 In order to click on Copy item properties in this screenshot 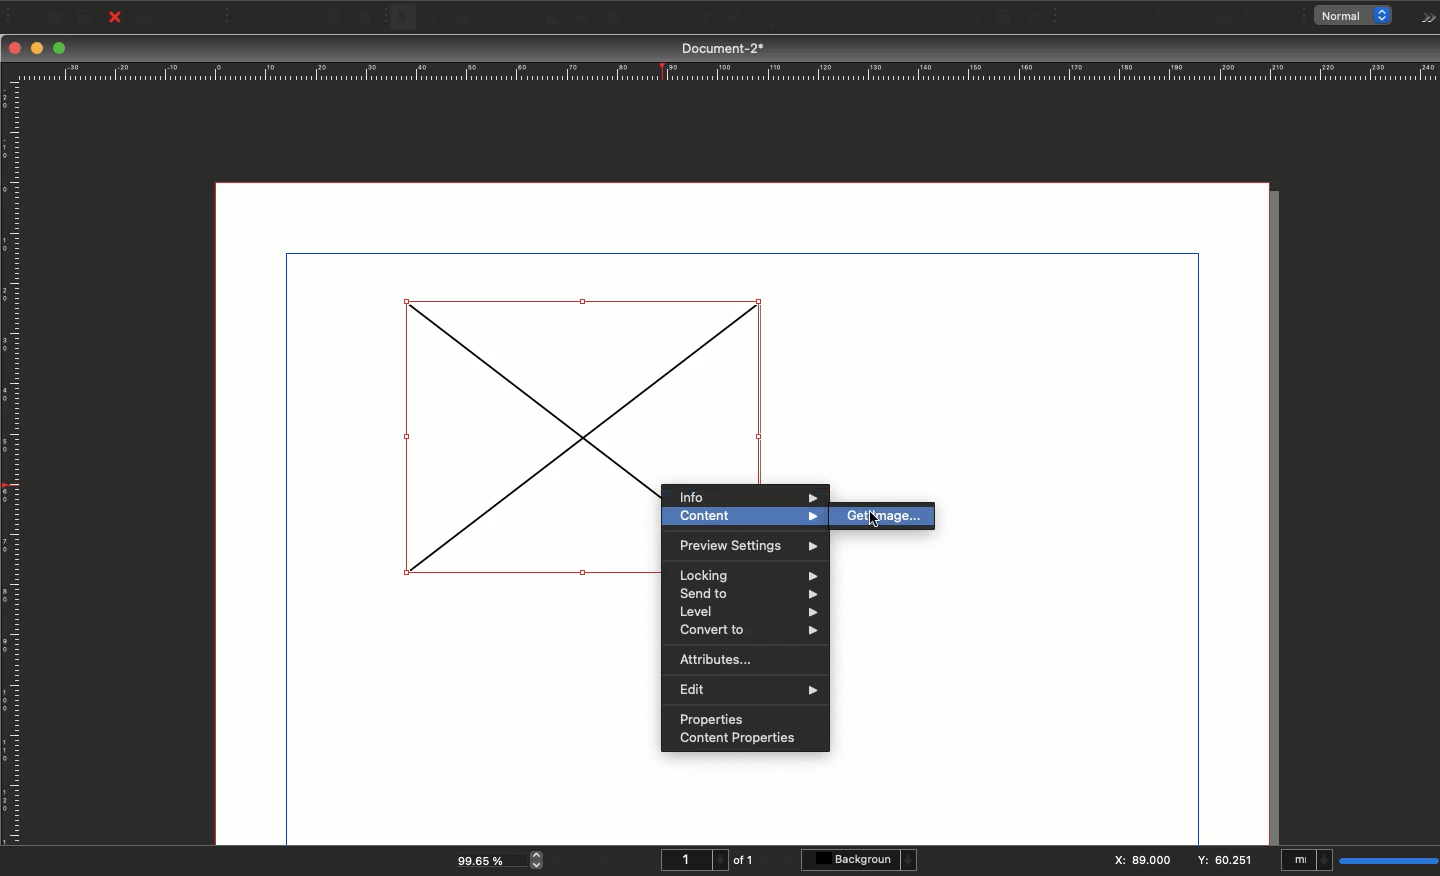, I will do `click(1000, 19)`.